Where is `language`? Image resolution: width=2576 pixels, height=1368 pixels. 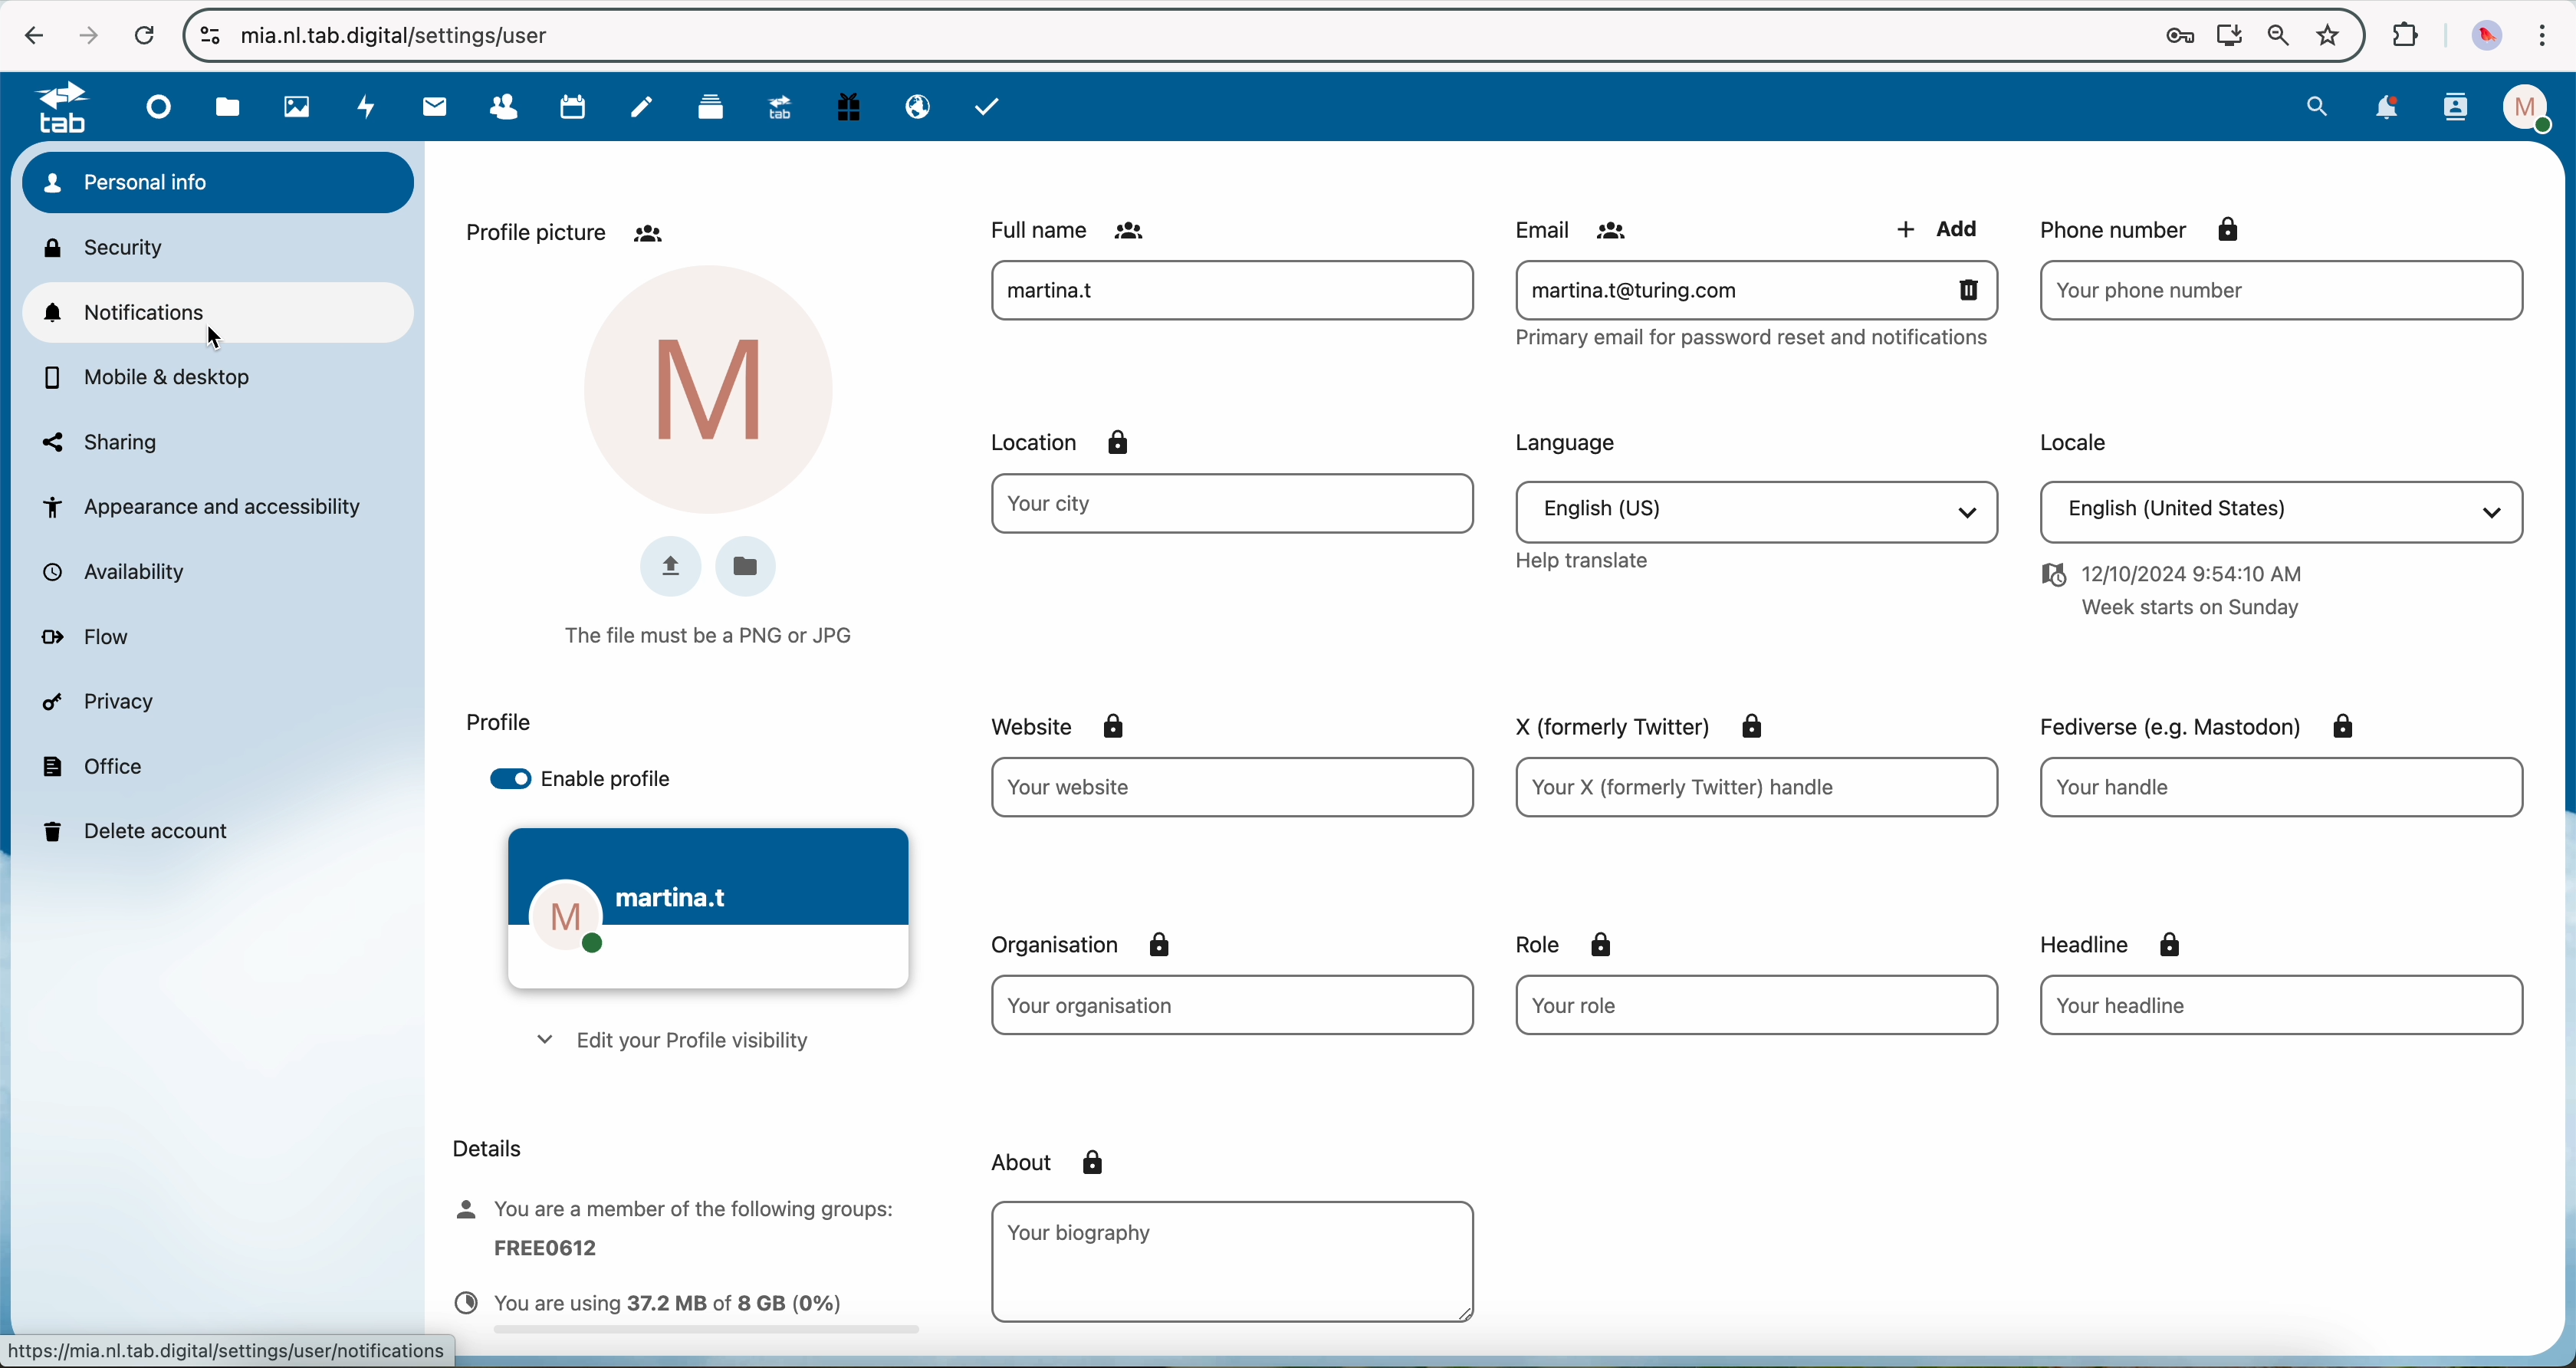
language is located at coordinates (1760, 522).